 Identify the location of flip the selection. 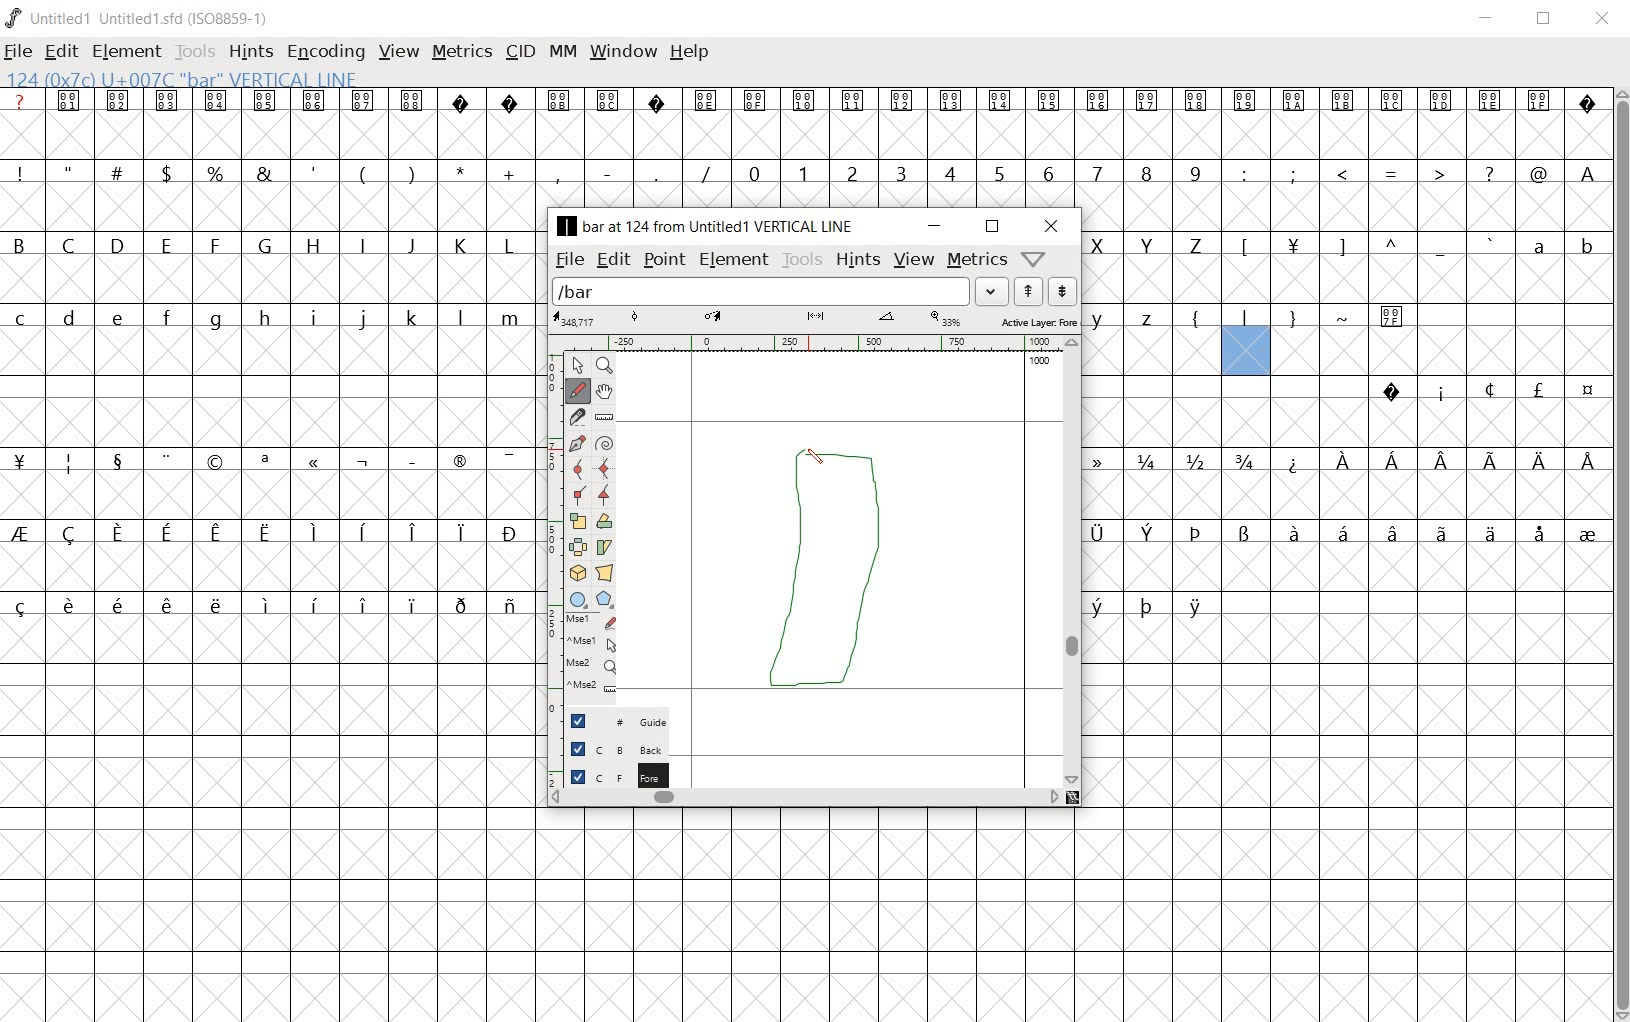
(577, 545).